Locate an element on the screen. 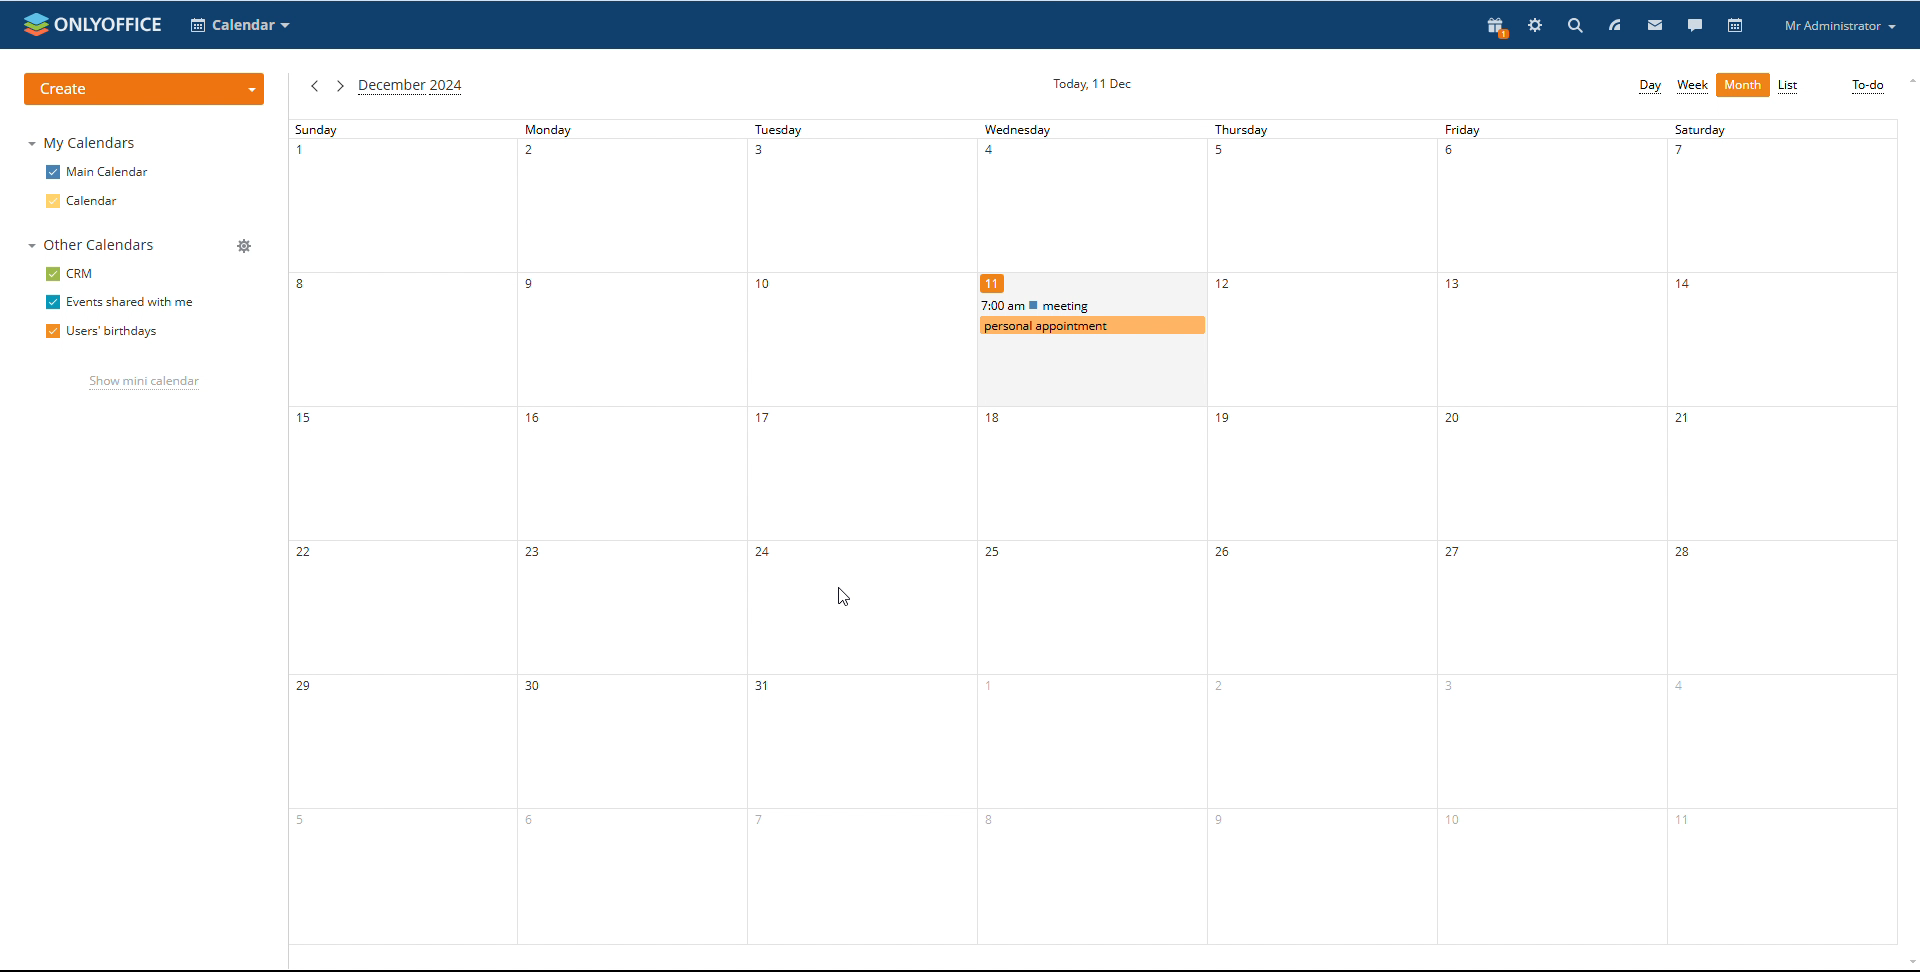 The height and width of the screenshot is (972, 1920). mail is located at coordinates (1656, 24).